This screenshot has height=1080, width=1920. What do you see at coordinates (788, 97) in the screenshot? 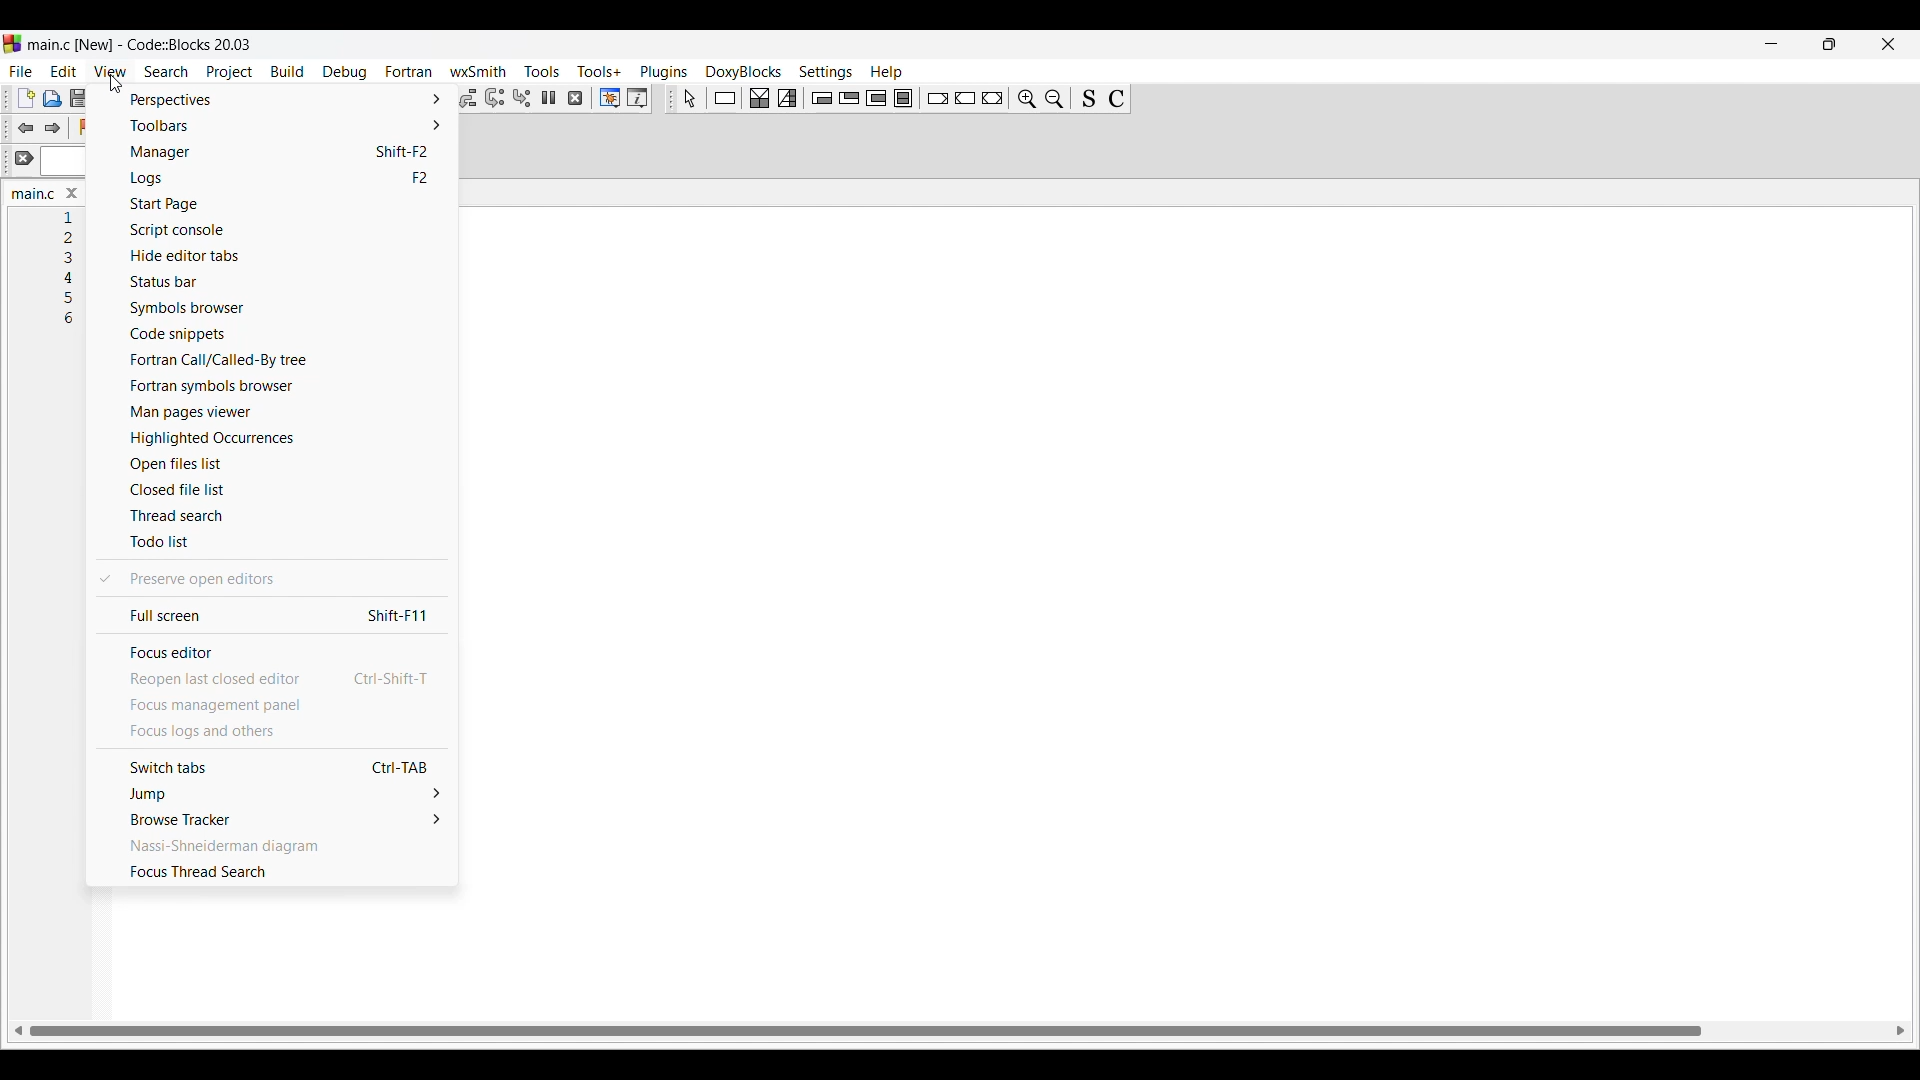
I see `Selection` at bounding box center [788, 97].